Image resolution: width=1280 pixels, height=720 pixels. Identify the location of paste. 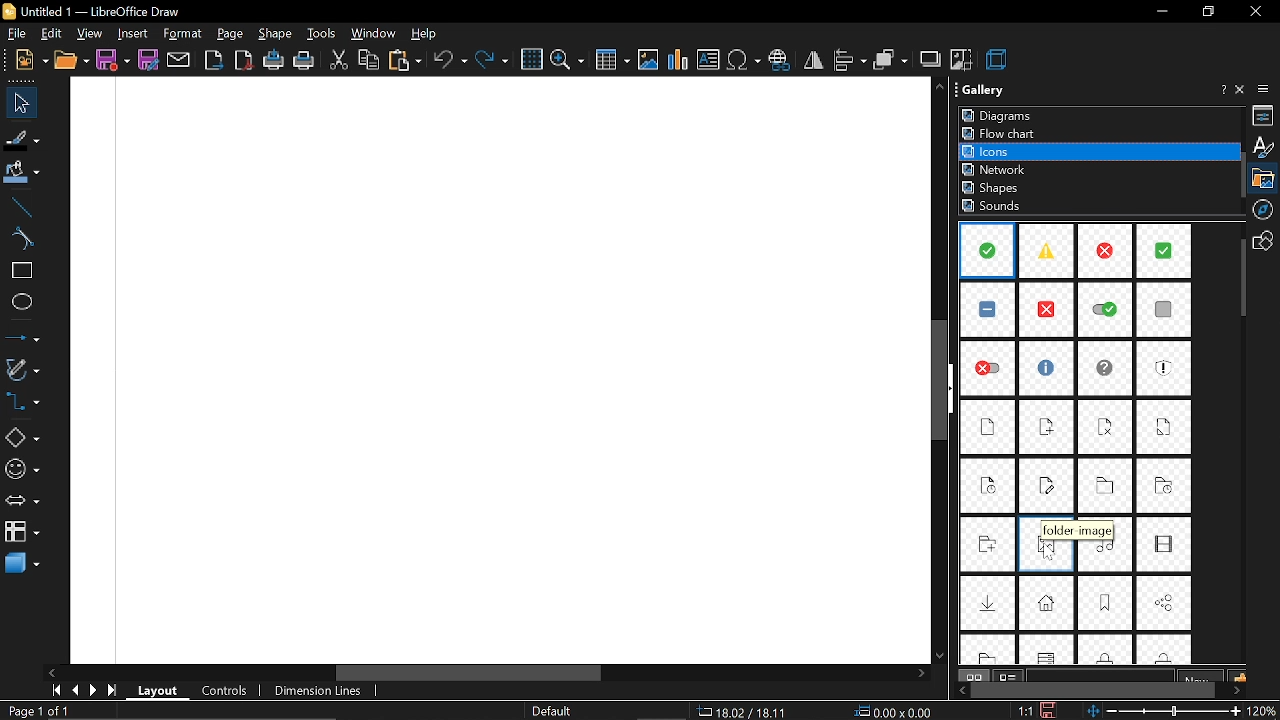
(404, 60).